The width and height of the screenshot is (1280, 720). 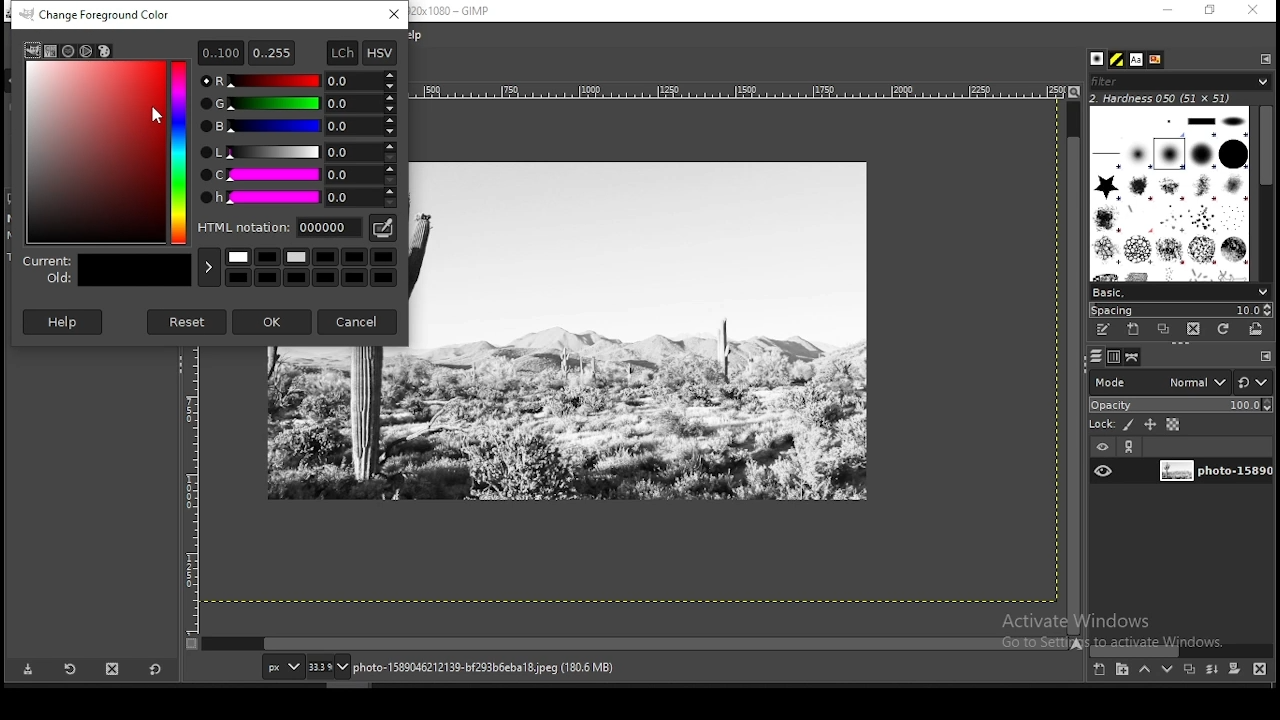 I want to click on help, so click(x=64, y=321).